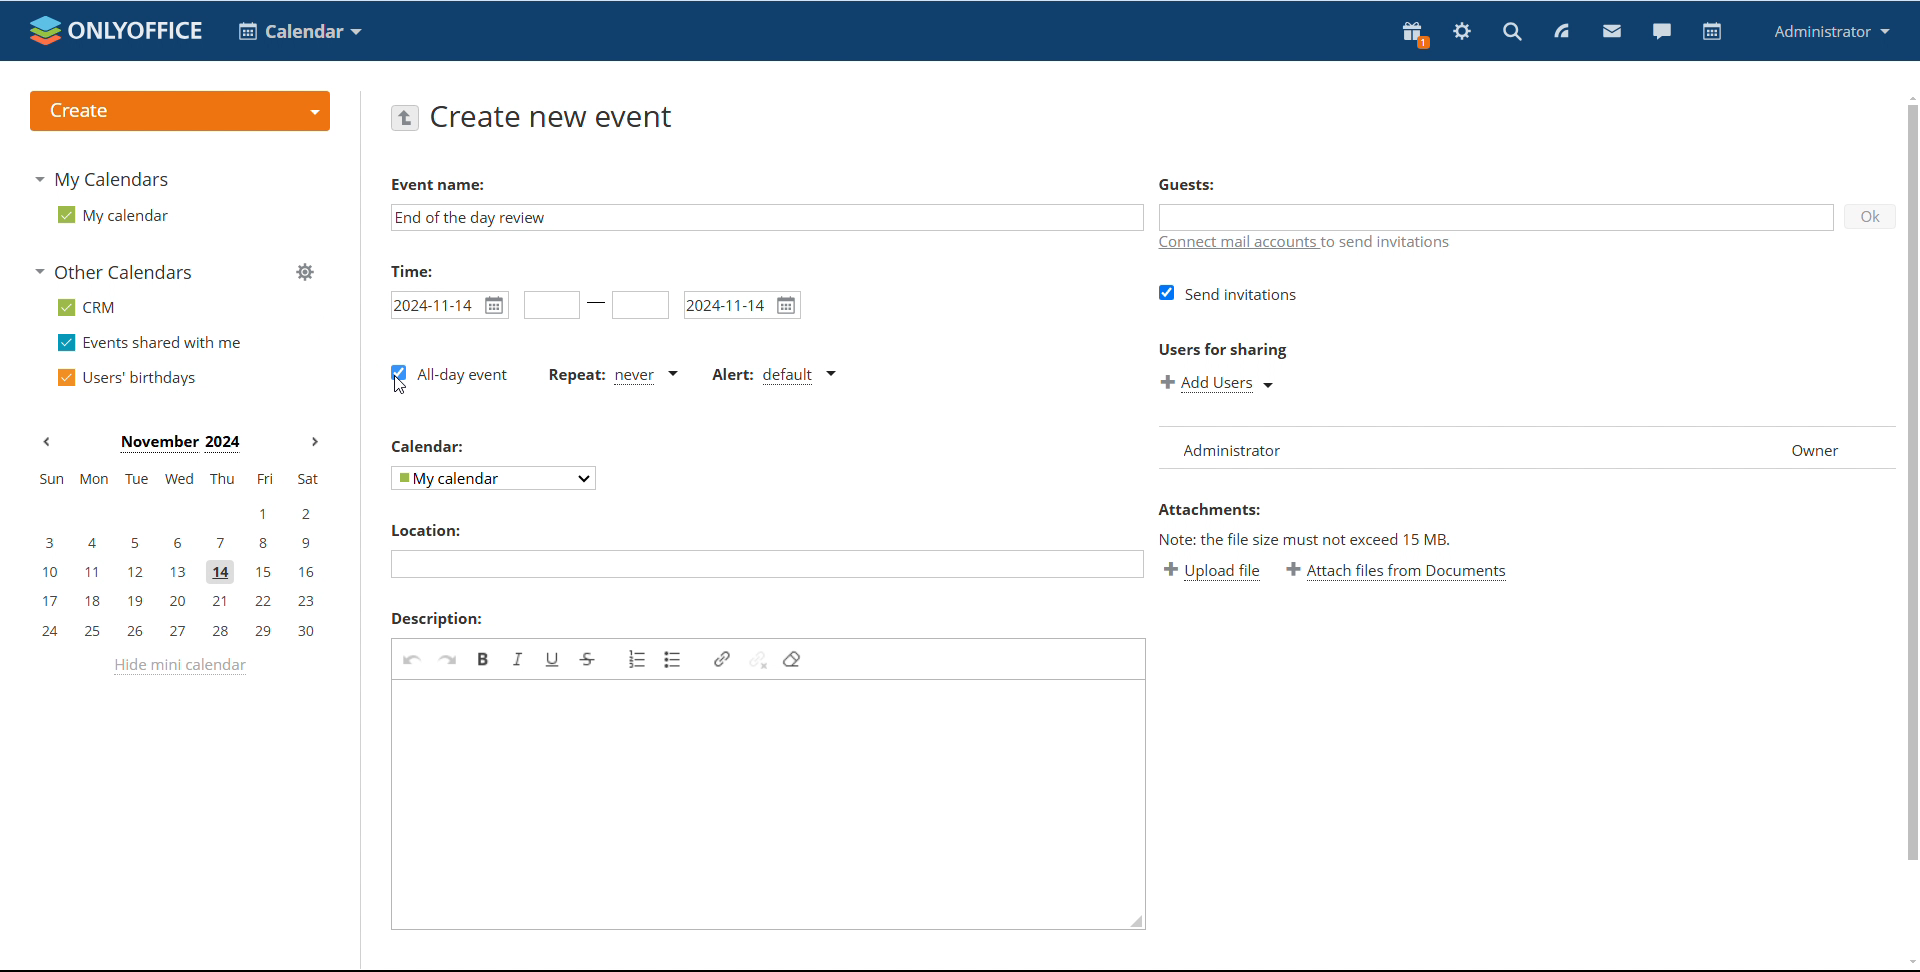 This screenshot has height=972, width=1920. What do you see at coordinates (179, 666) in the screenshot?
I see `hide mini calendar` at bounding box center [179, 666].